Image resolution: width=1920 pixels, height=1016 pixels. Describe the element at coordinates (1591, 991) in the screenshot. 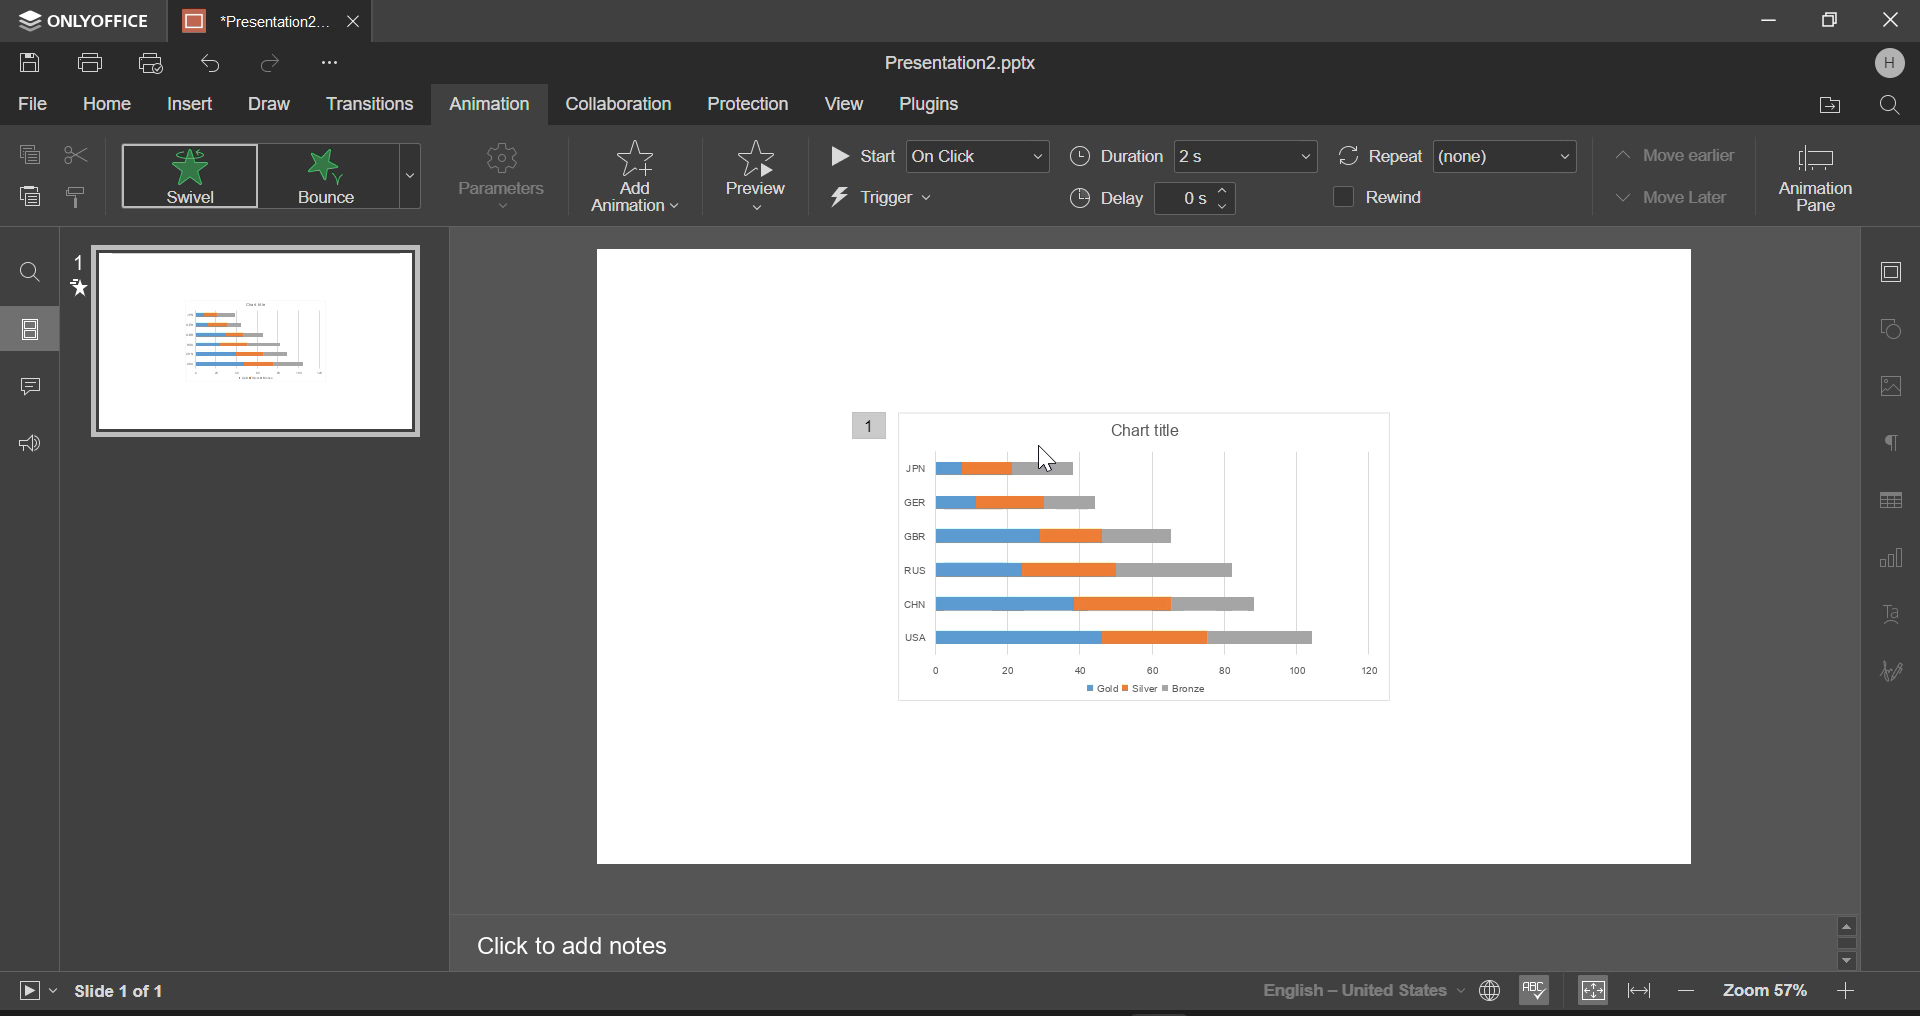

I see `Fit to slide` at that location.